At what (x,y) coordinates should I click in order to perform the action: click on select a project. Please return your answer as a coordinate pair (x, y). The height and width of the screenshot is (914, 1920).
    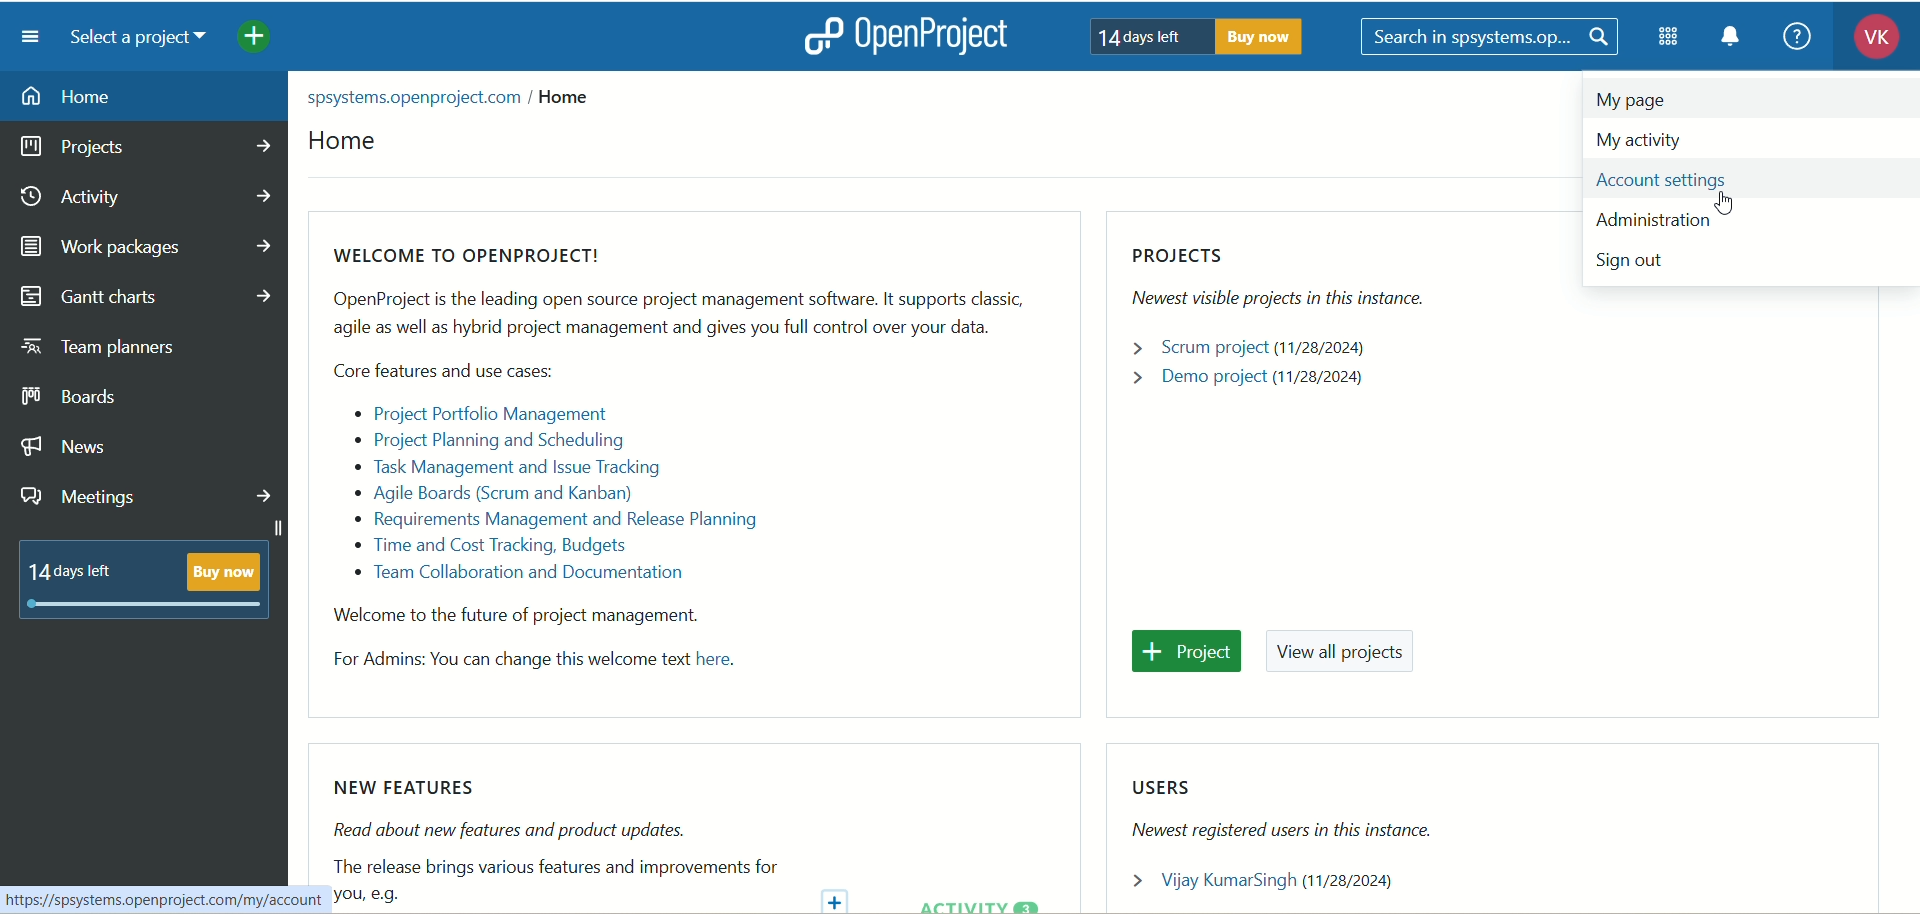
    Looking at the image, I should click on (146, 40).